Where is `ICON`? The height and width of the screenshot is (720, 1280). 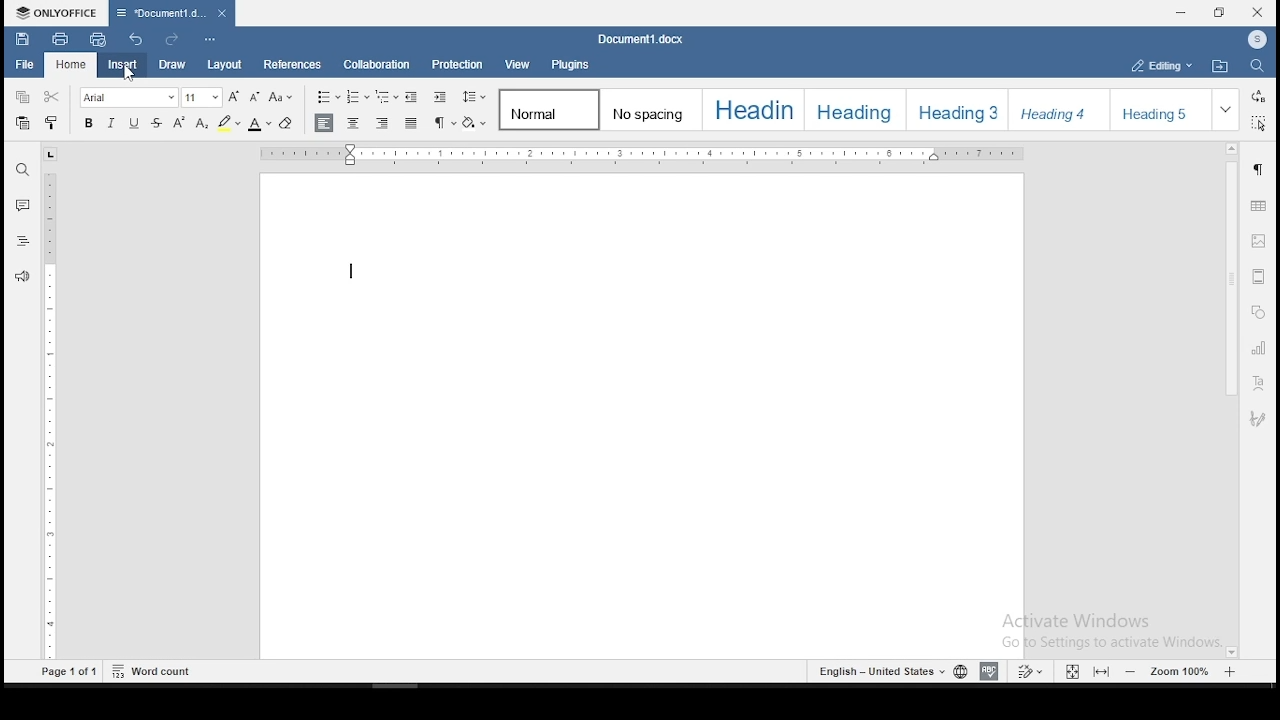
ICON is located at coordinates (1256, 41).